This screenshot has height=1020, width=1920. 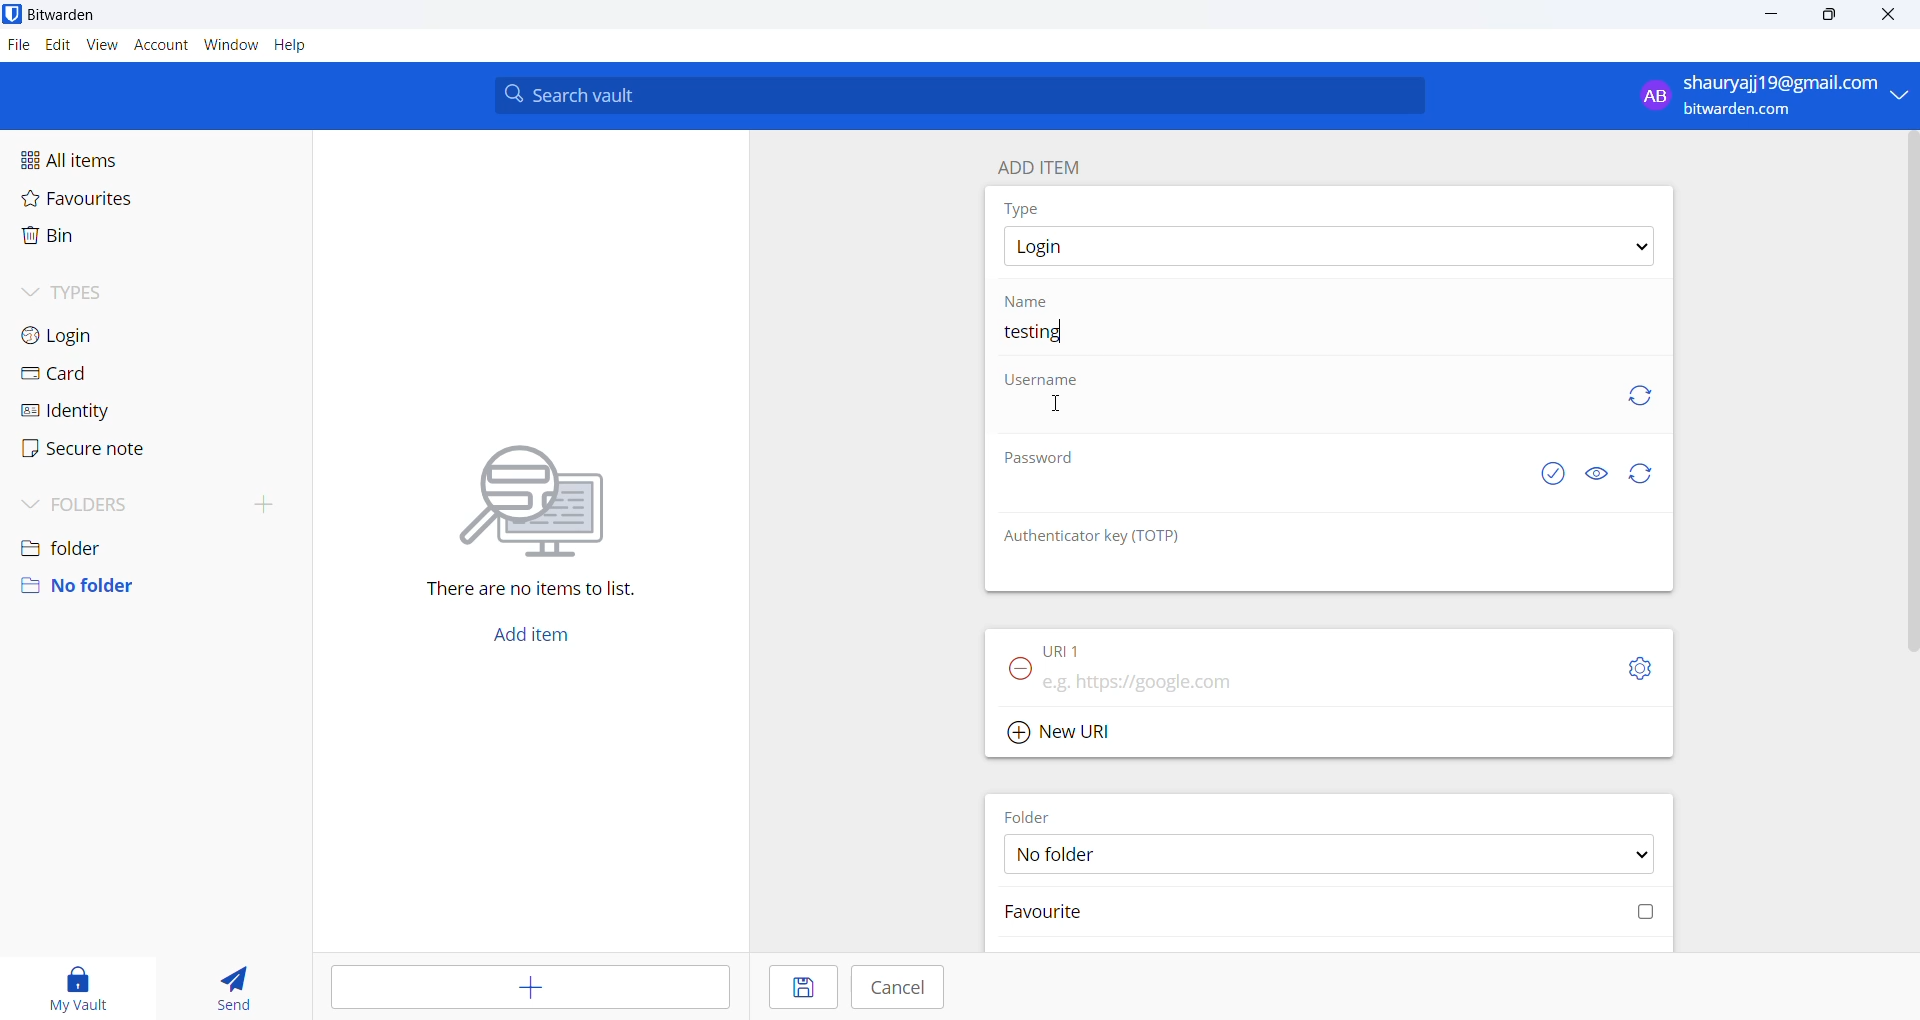 I want to click on send, so click(x=236, y=985).